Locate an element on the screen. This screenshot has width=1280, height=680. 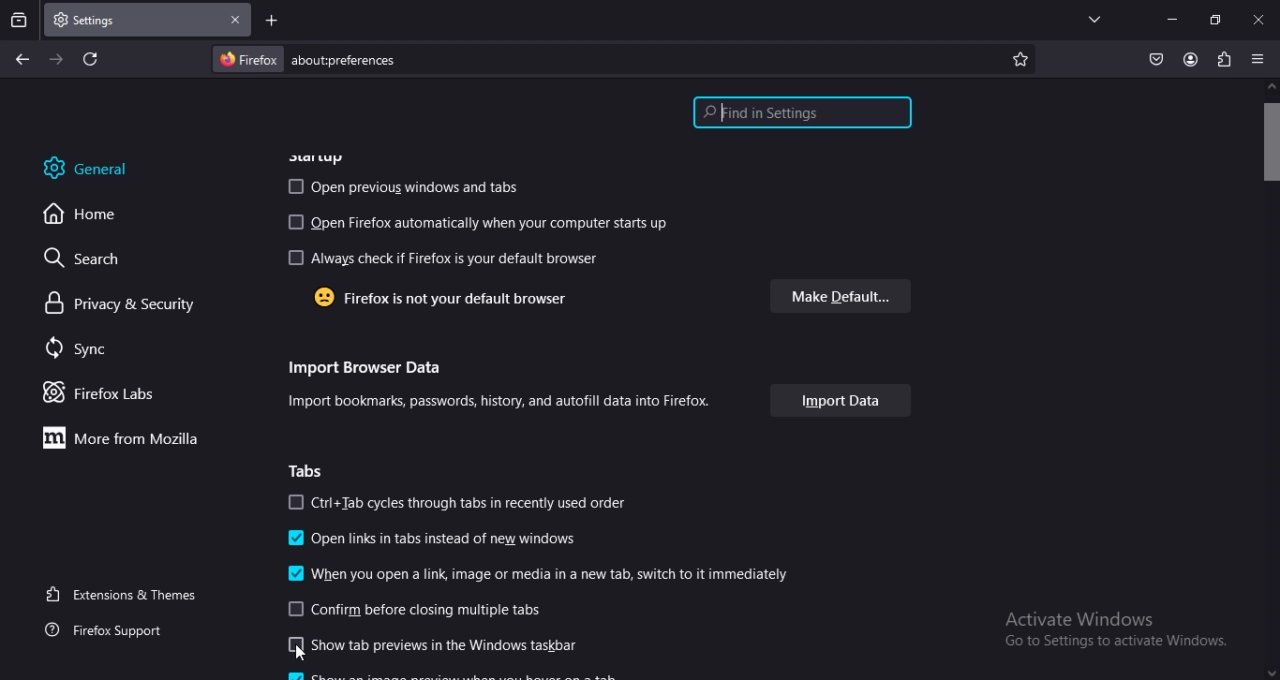
extensions & themes is located at coordinates (126, 594).